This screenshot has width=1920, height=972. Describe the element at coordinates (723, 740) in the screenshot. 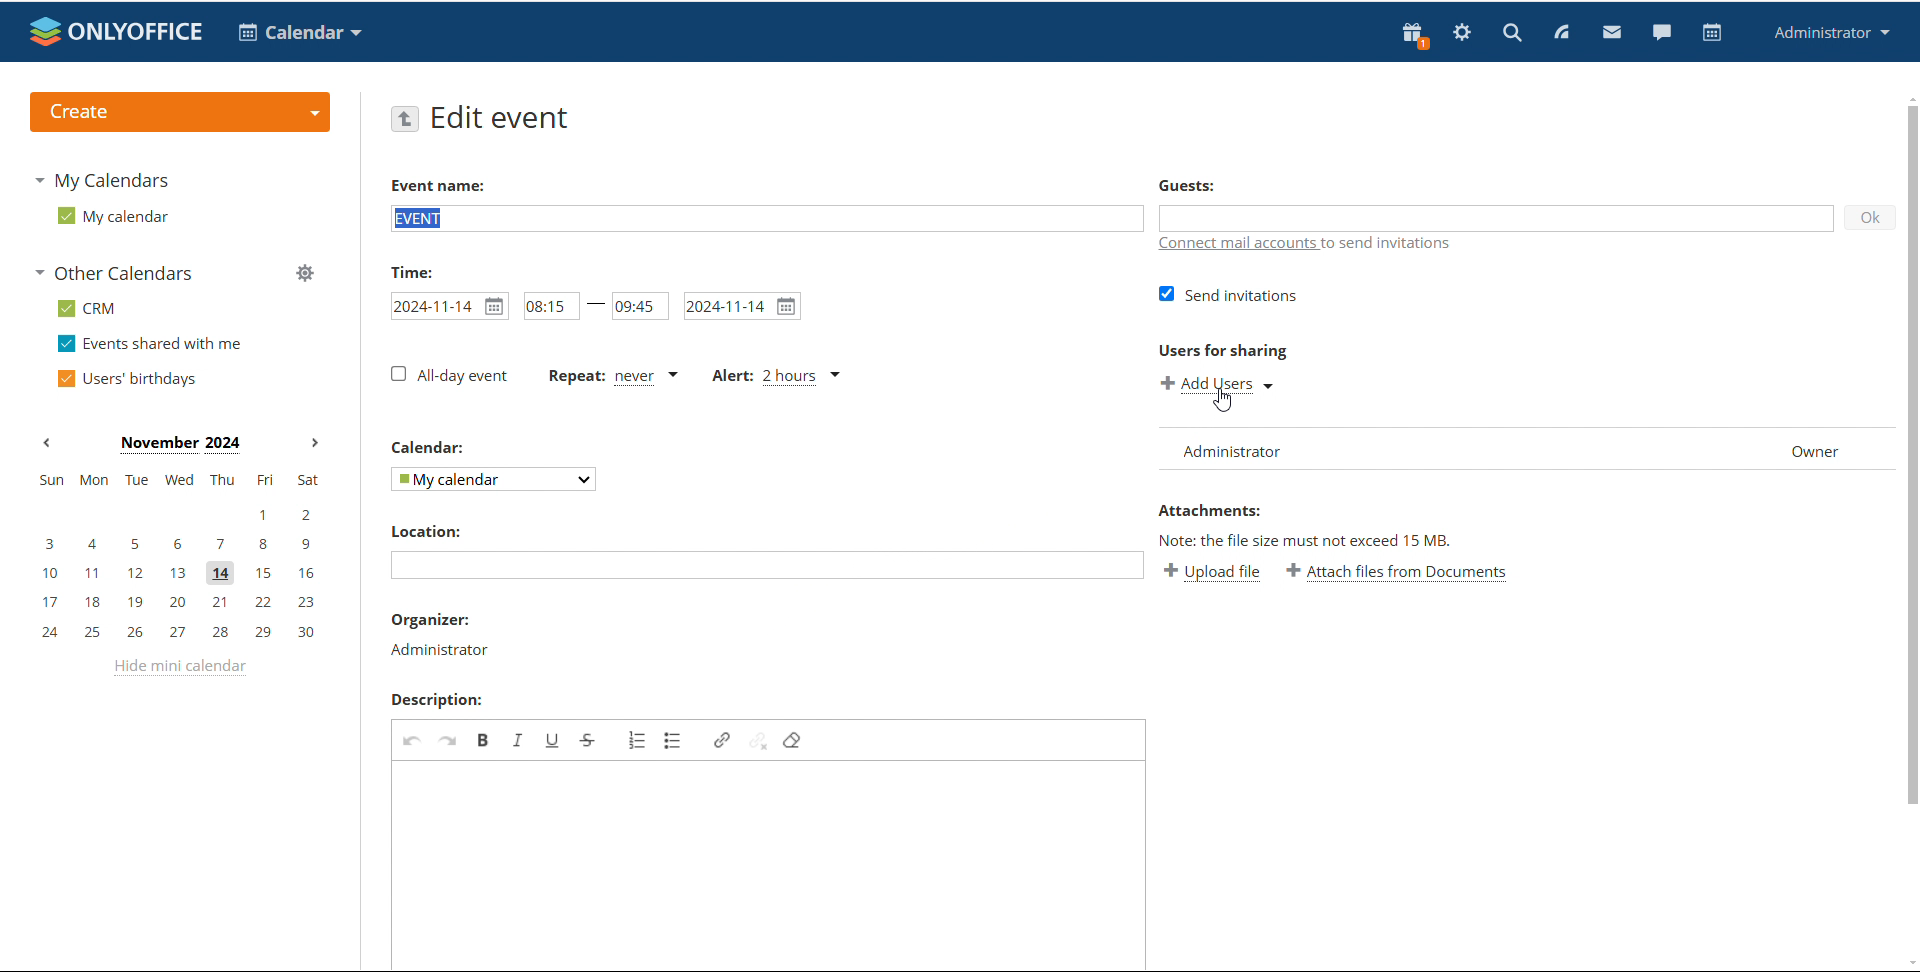

I see `link` at that location.